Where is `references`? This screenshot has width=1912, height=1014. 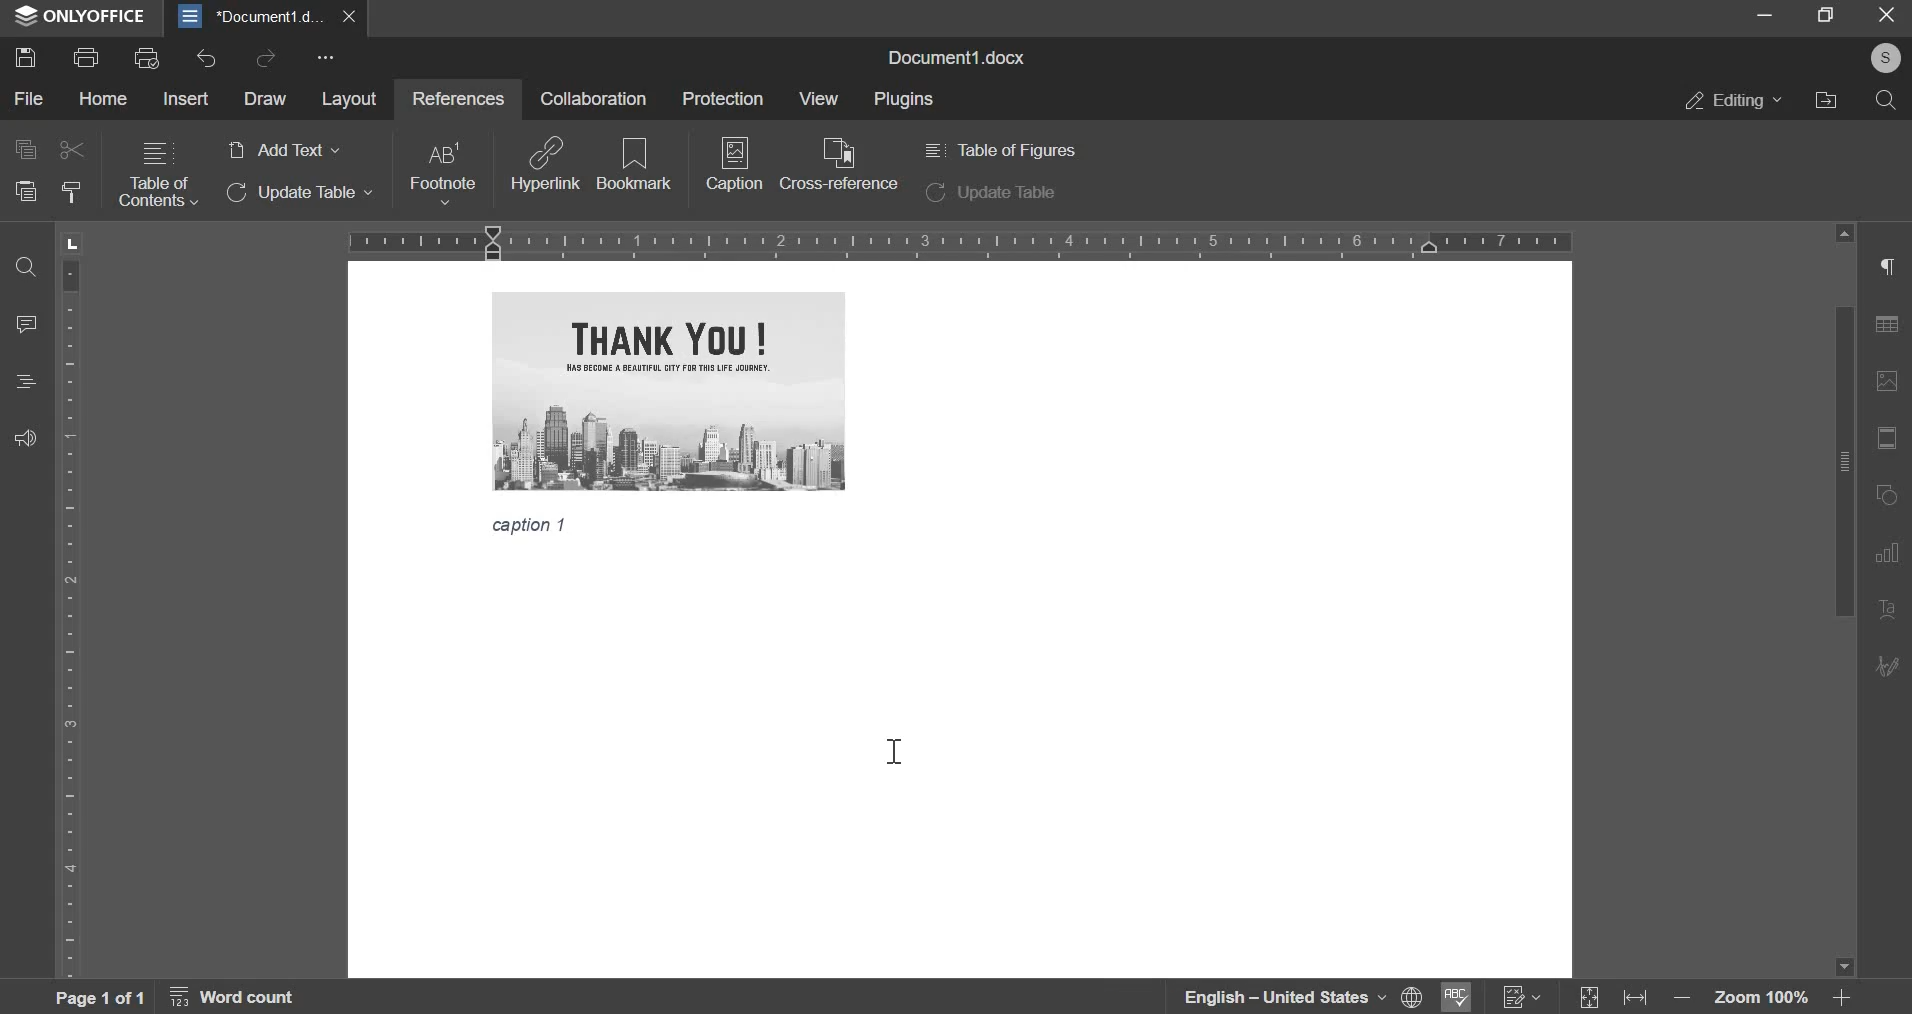
references is located at coordinates (455, 97).